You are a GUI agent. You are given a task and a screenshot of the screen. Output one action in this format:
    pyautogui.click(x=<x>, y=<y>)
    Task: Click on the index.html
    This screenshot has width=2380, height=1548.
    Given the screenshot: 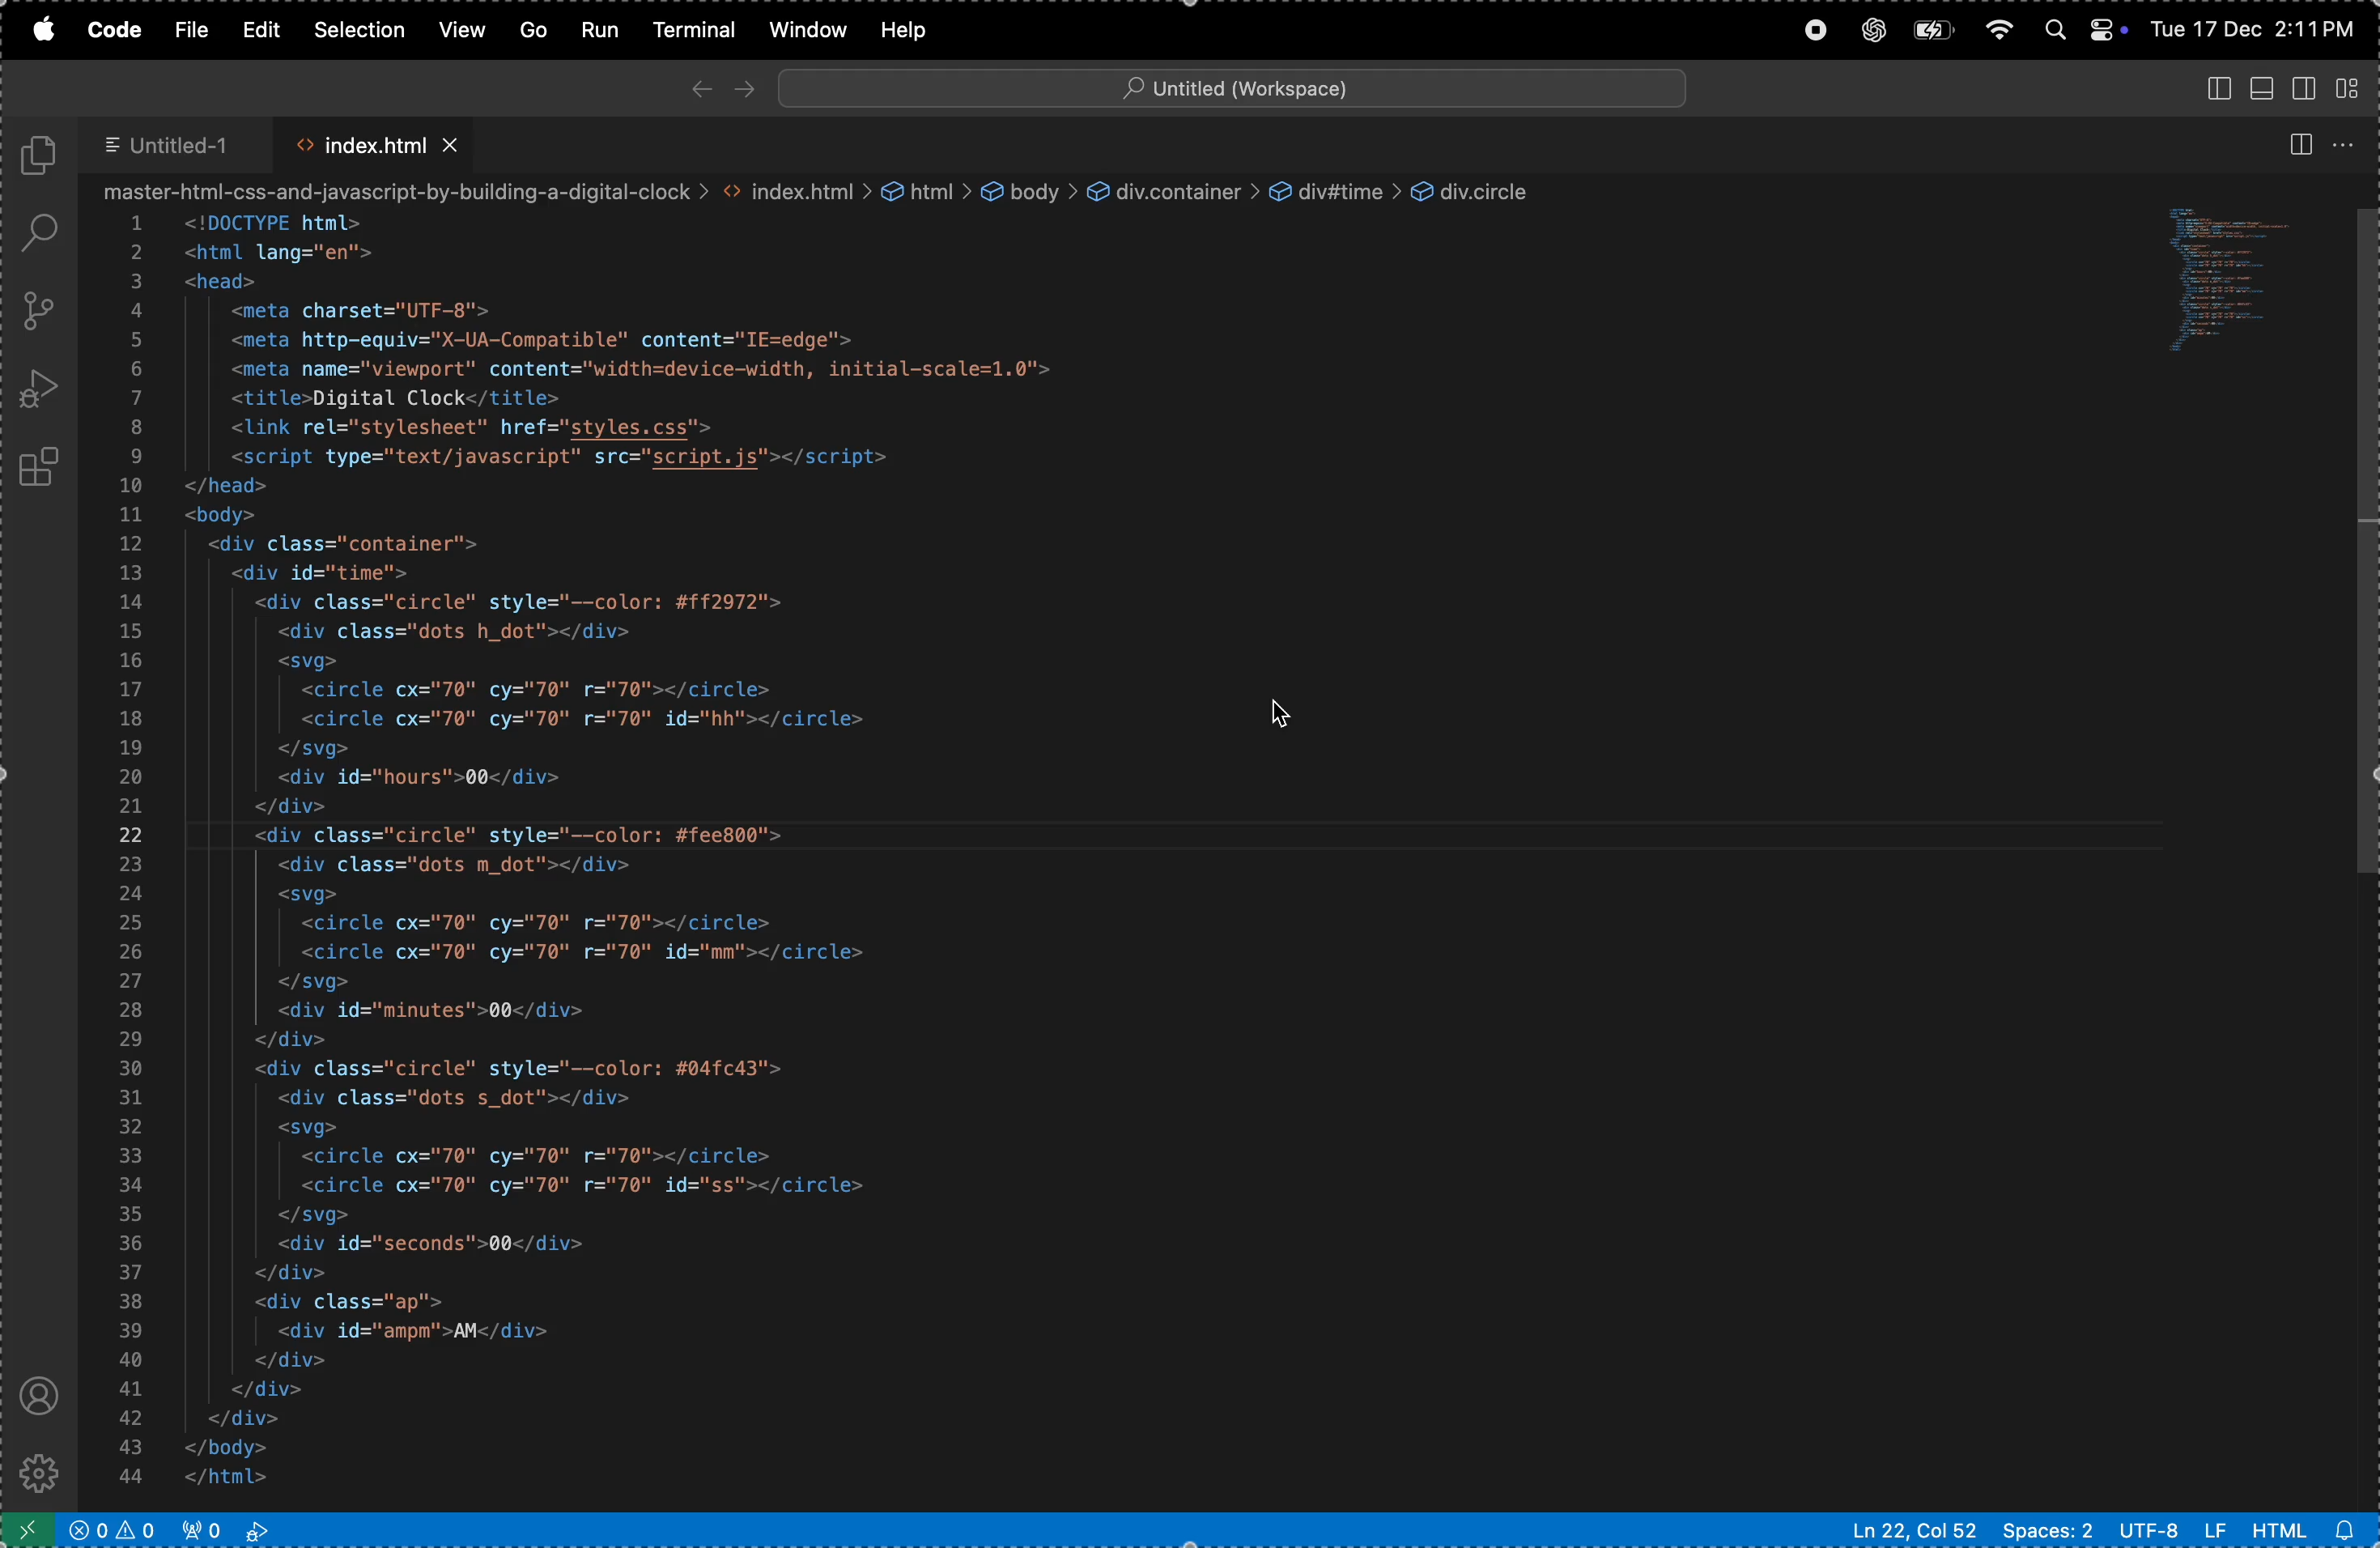 What is the action you would take?
    pyautogui.click(x=374, y=140)
    